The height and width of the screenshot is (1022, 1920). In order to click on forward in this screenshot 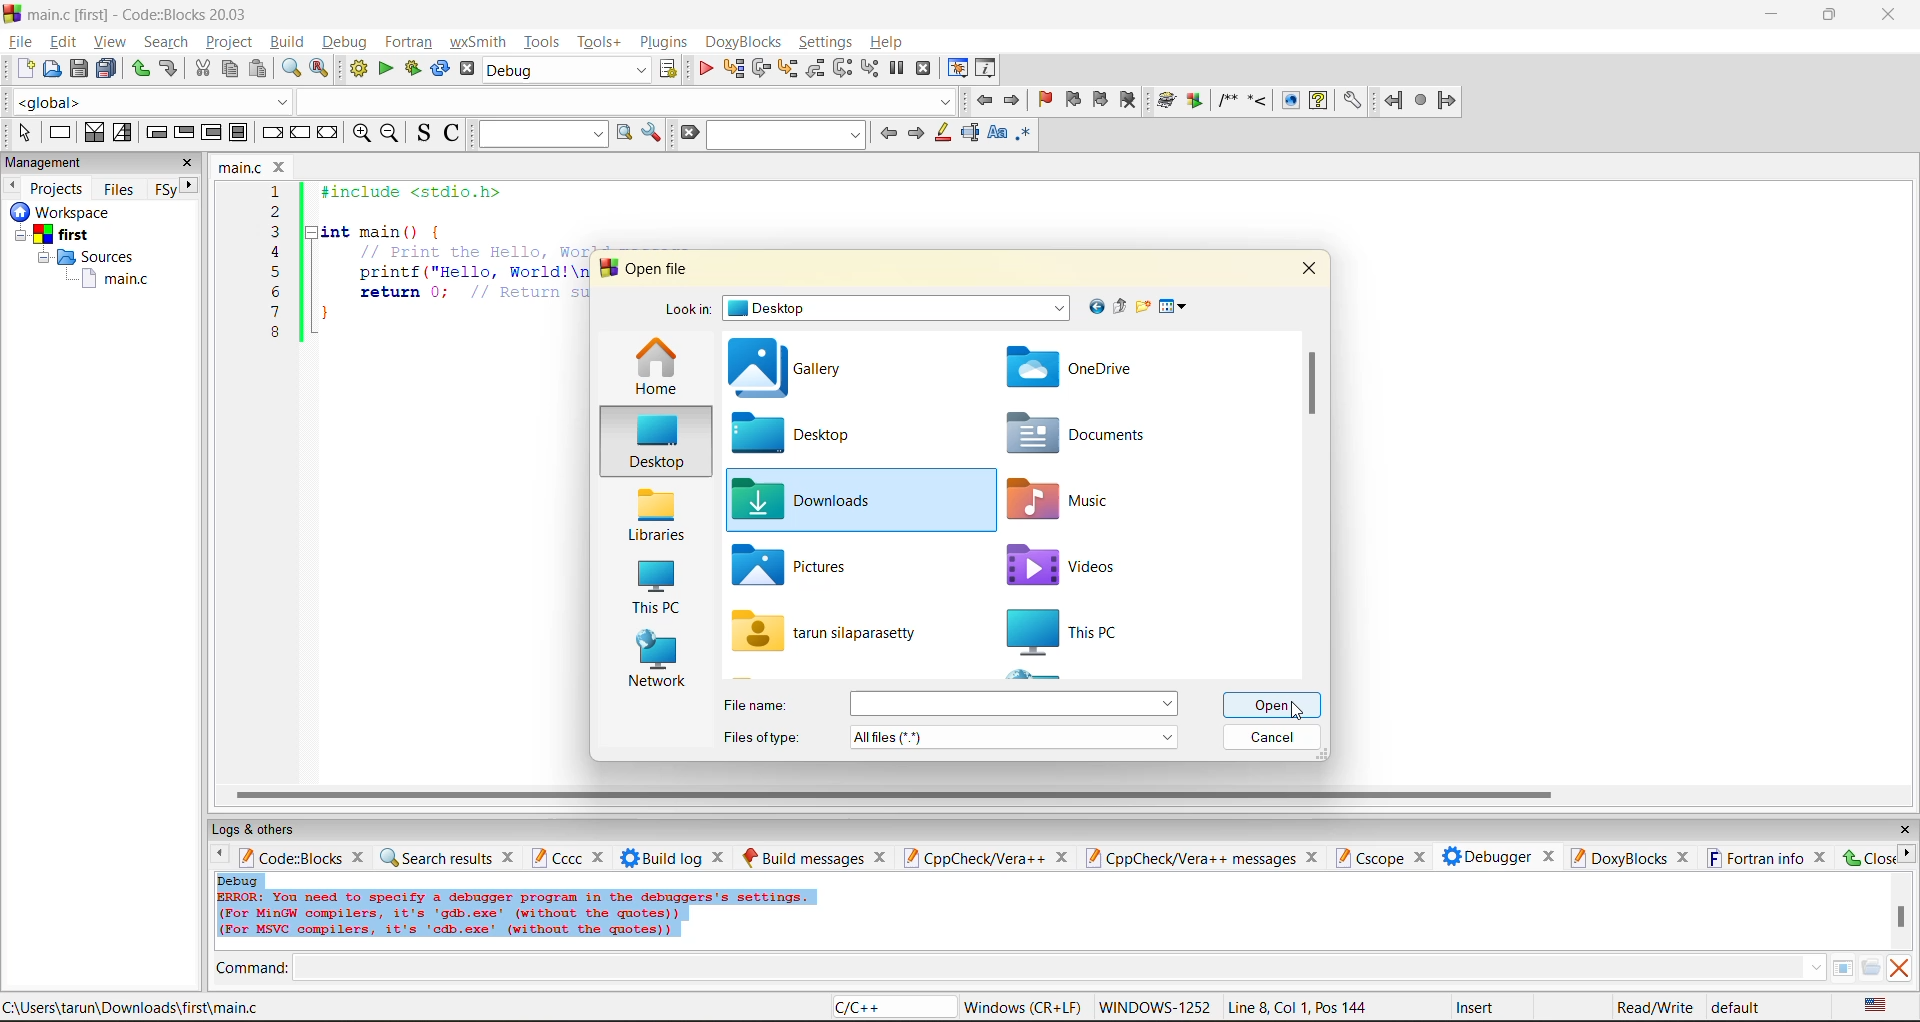, I will do `click(1447, 100)`.